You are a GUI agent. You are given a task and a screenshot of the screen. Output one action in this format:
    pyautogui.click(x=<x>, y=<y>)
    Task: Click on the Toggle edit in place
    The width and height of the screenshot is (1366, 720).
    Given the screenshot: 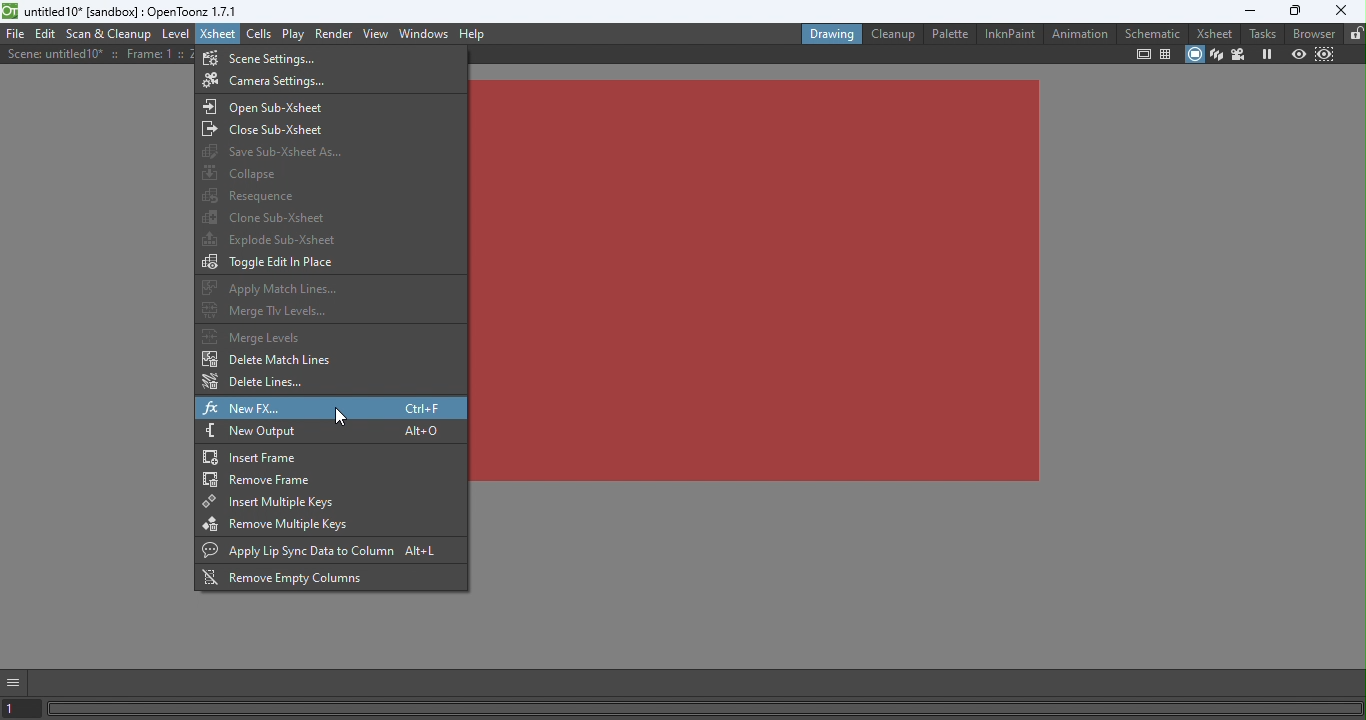 What is the action you would take?
    pyautogui.click(x=272, y=263)
    